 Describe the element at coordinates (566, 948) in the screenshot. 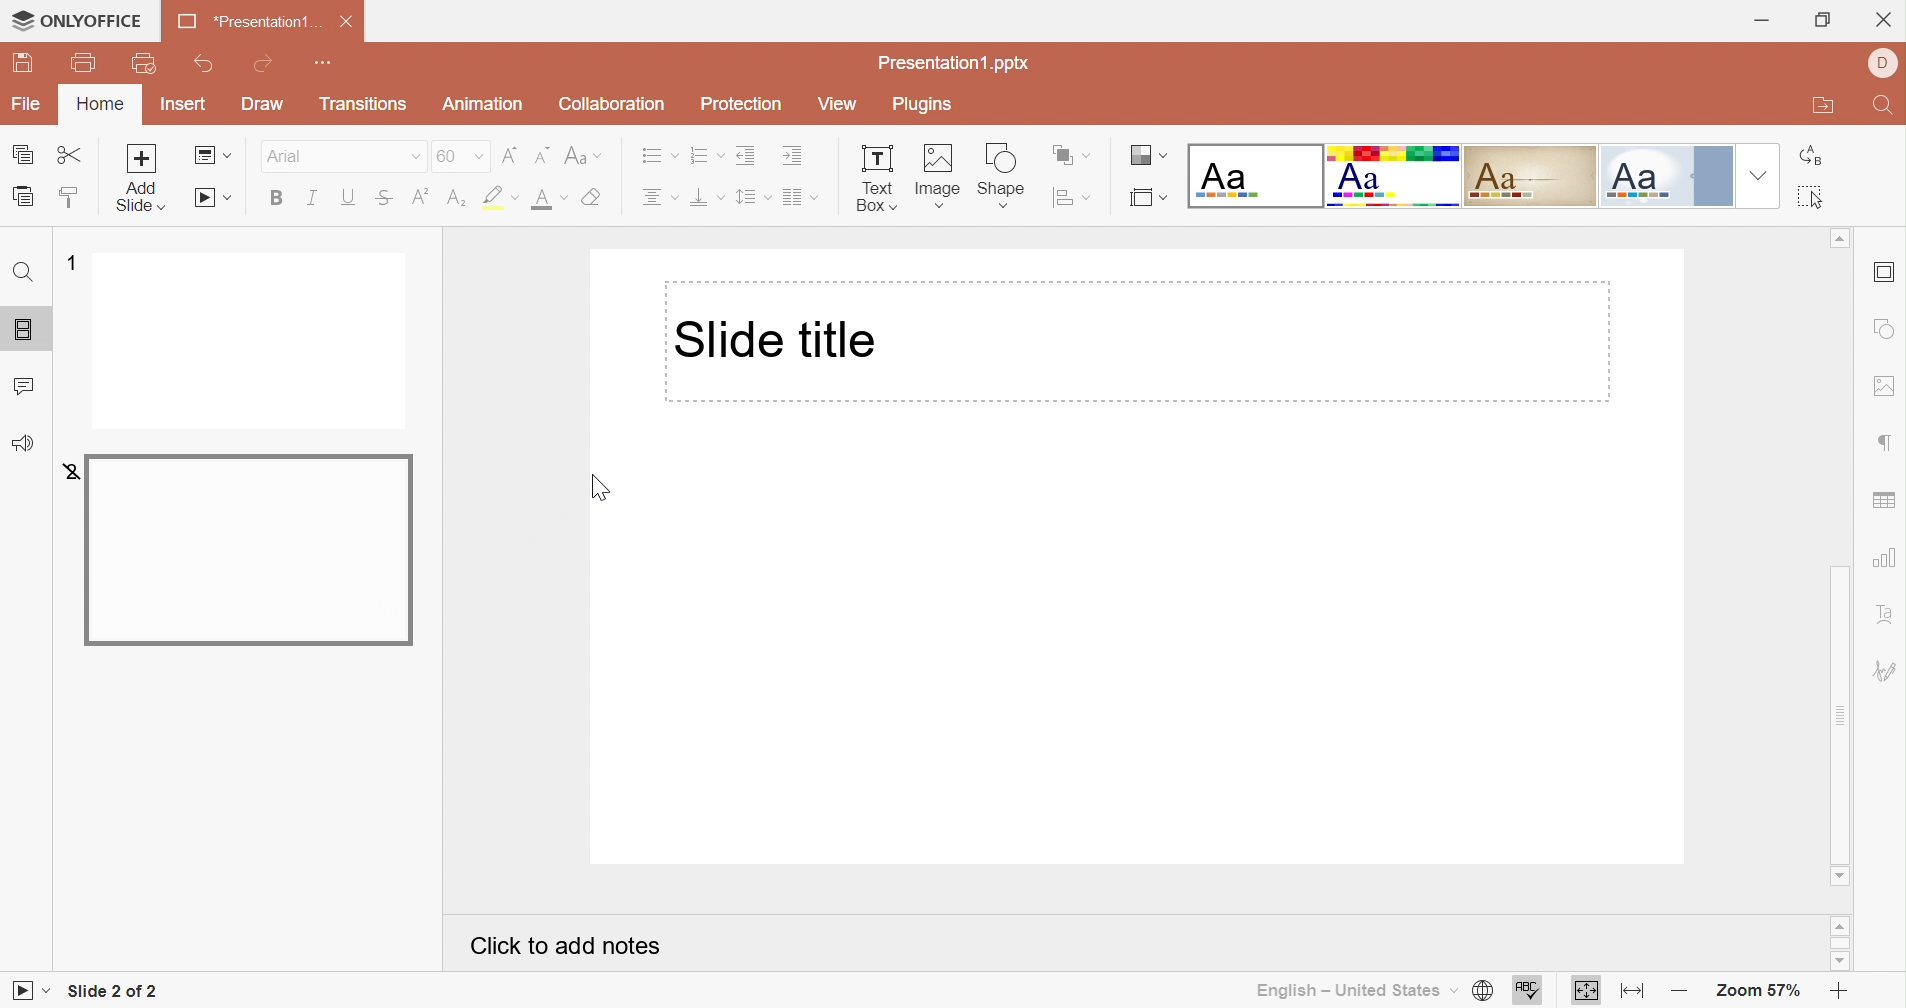

I see `Click to add notes` at that location.